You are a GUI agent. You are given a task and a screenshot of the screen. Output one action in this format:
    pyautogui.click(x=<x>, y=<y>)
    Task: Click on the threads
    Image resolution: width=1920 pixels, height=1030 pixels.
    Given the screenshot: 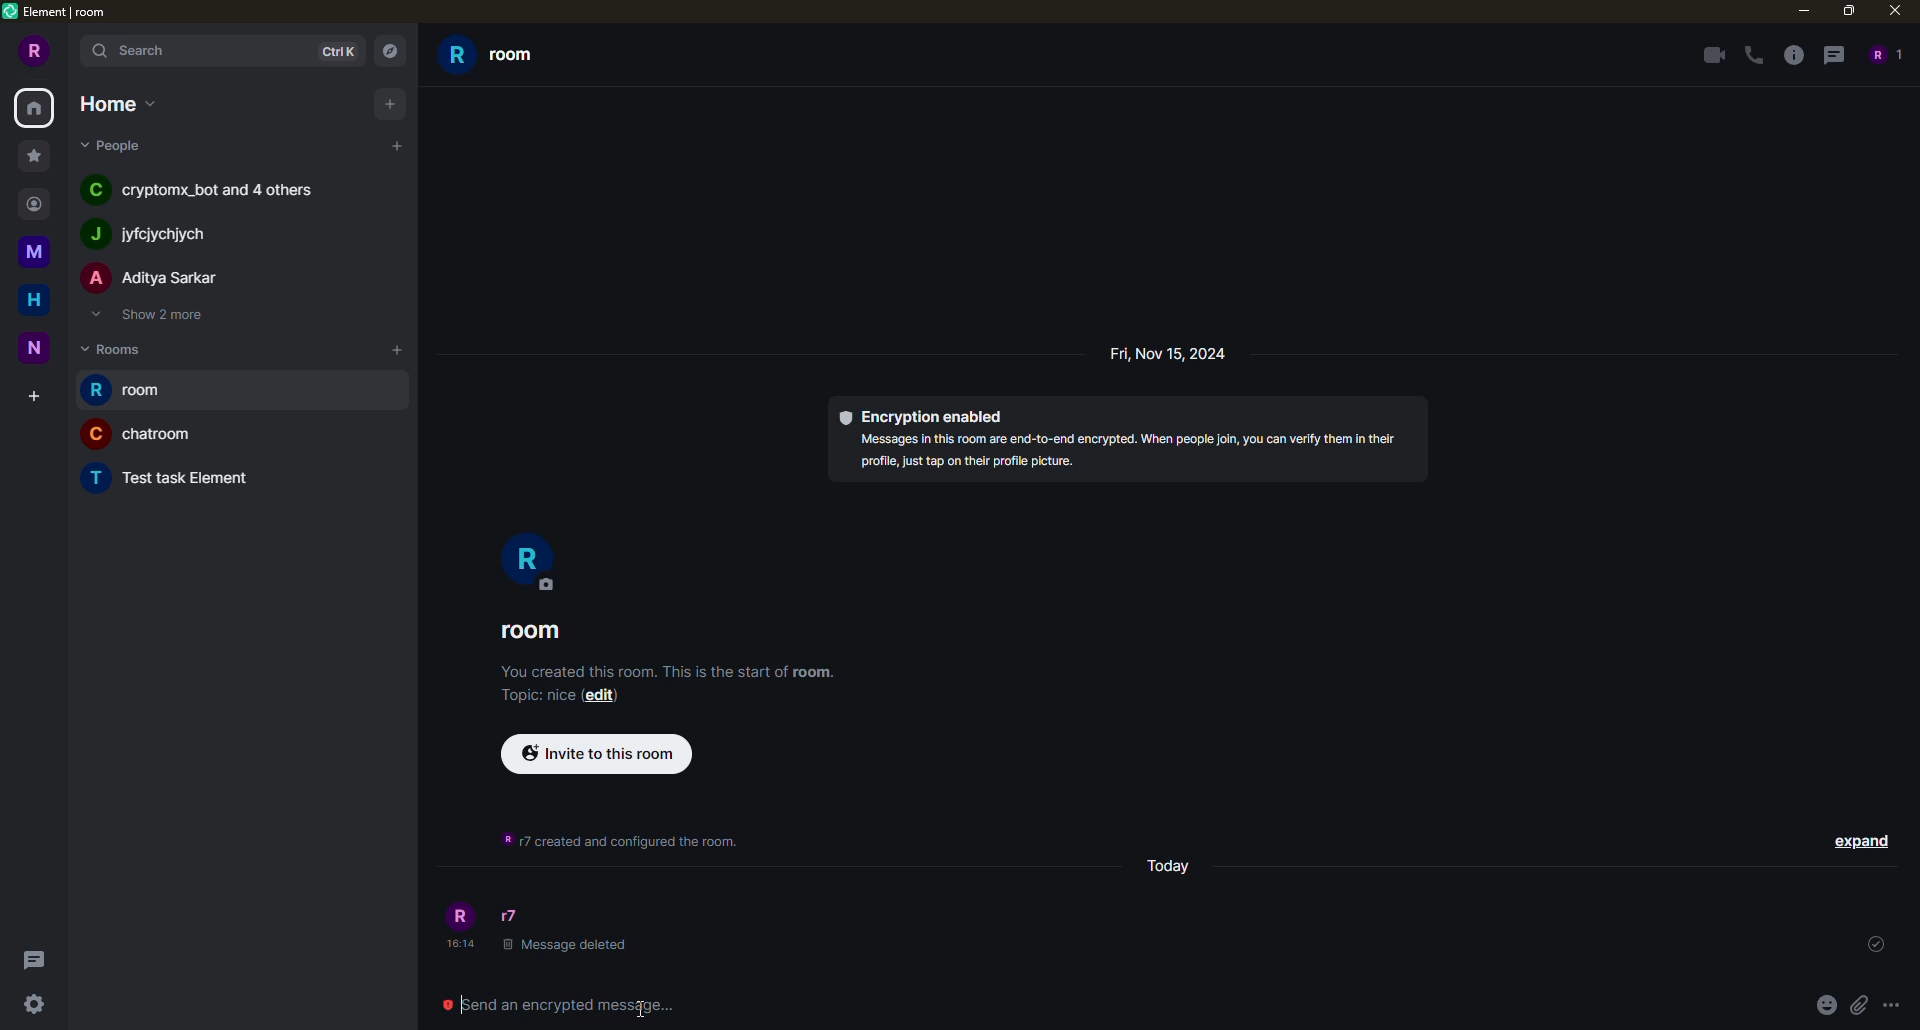 What is the action you would take?
    pyautogui.click(x=34, y=957)
    